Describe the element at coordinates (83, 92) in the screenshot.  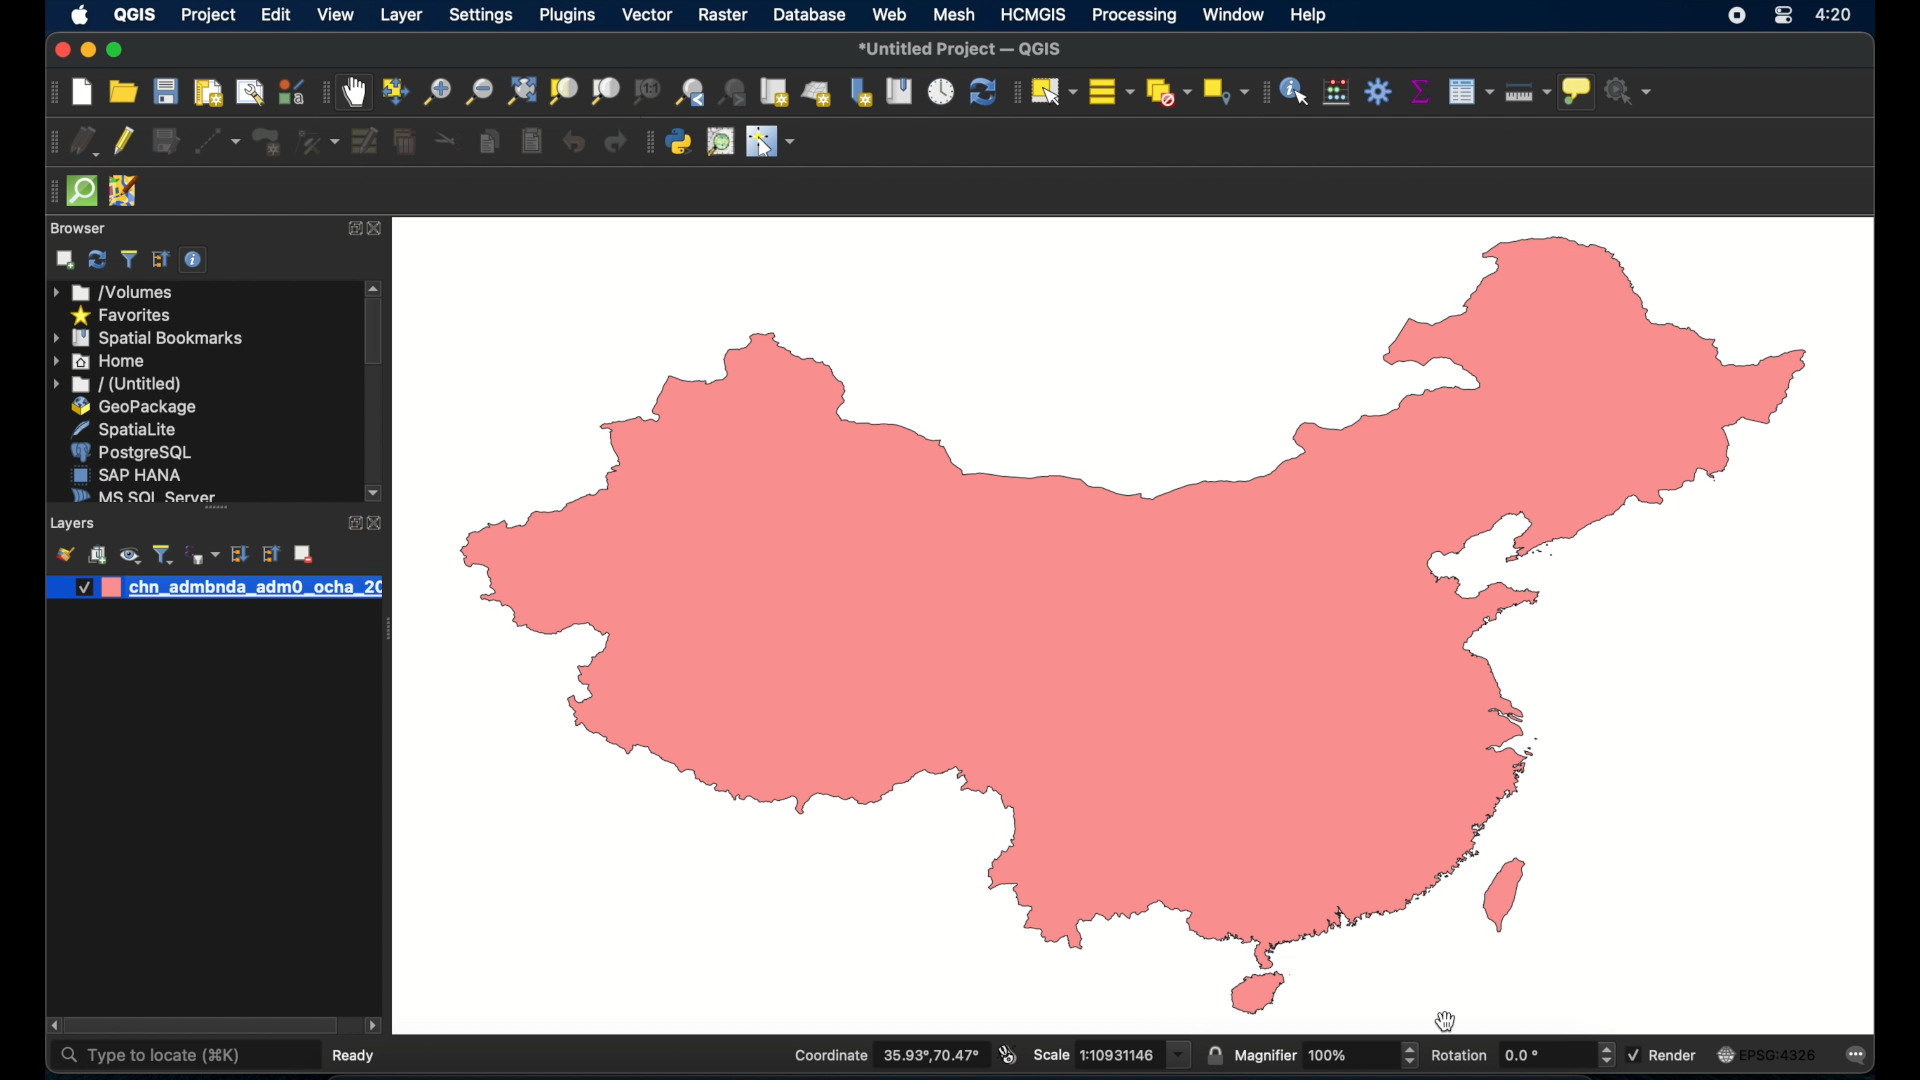
I see `new project` at that location.